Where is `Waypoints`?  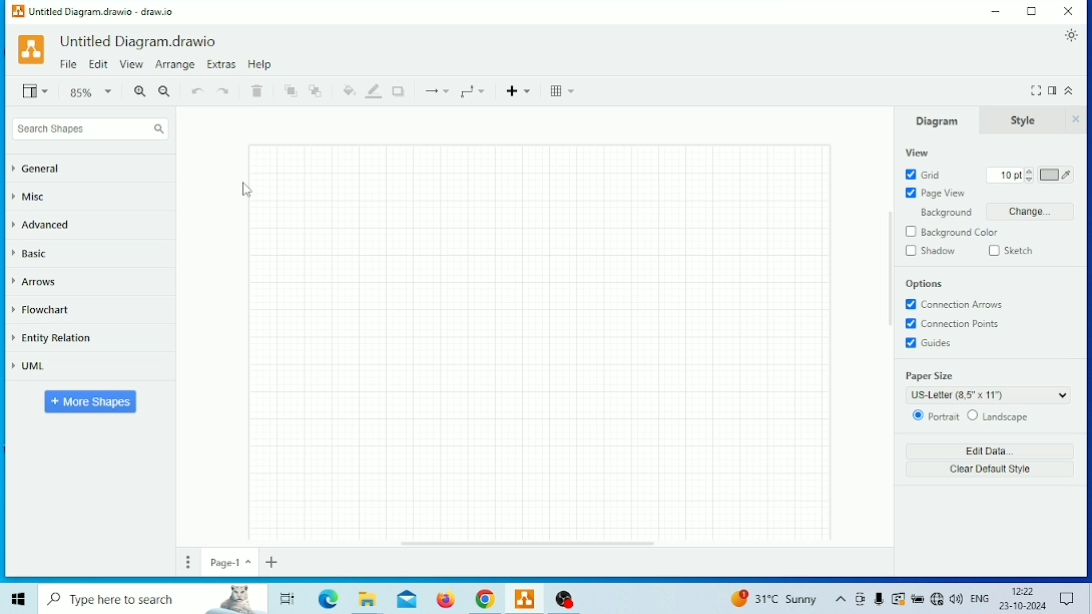
Waypoints is located at coordinates (474, 92).